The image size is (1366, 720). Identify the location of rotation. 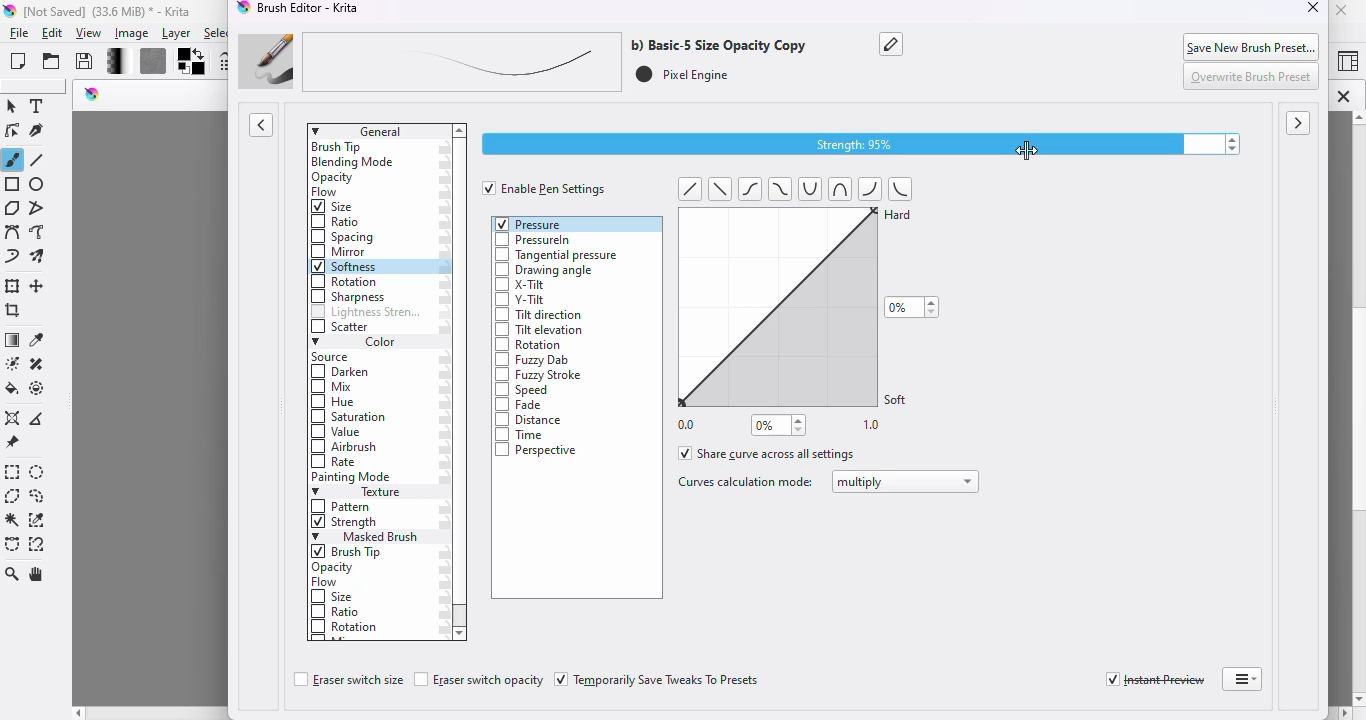
(343, 282).